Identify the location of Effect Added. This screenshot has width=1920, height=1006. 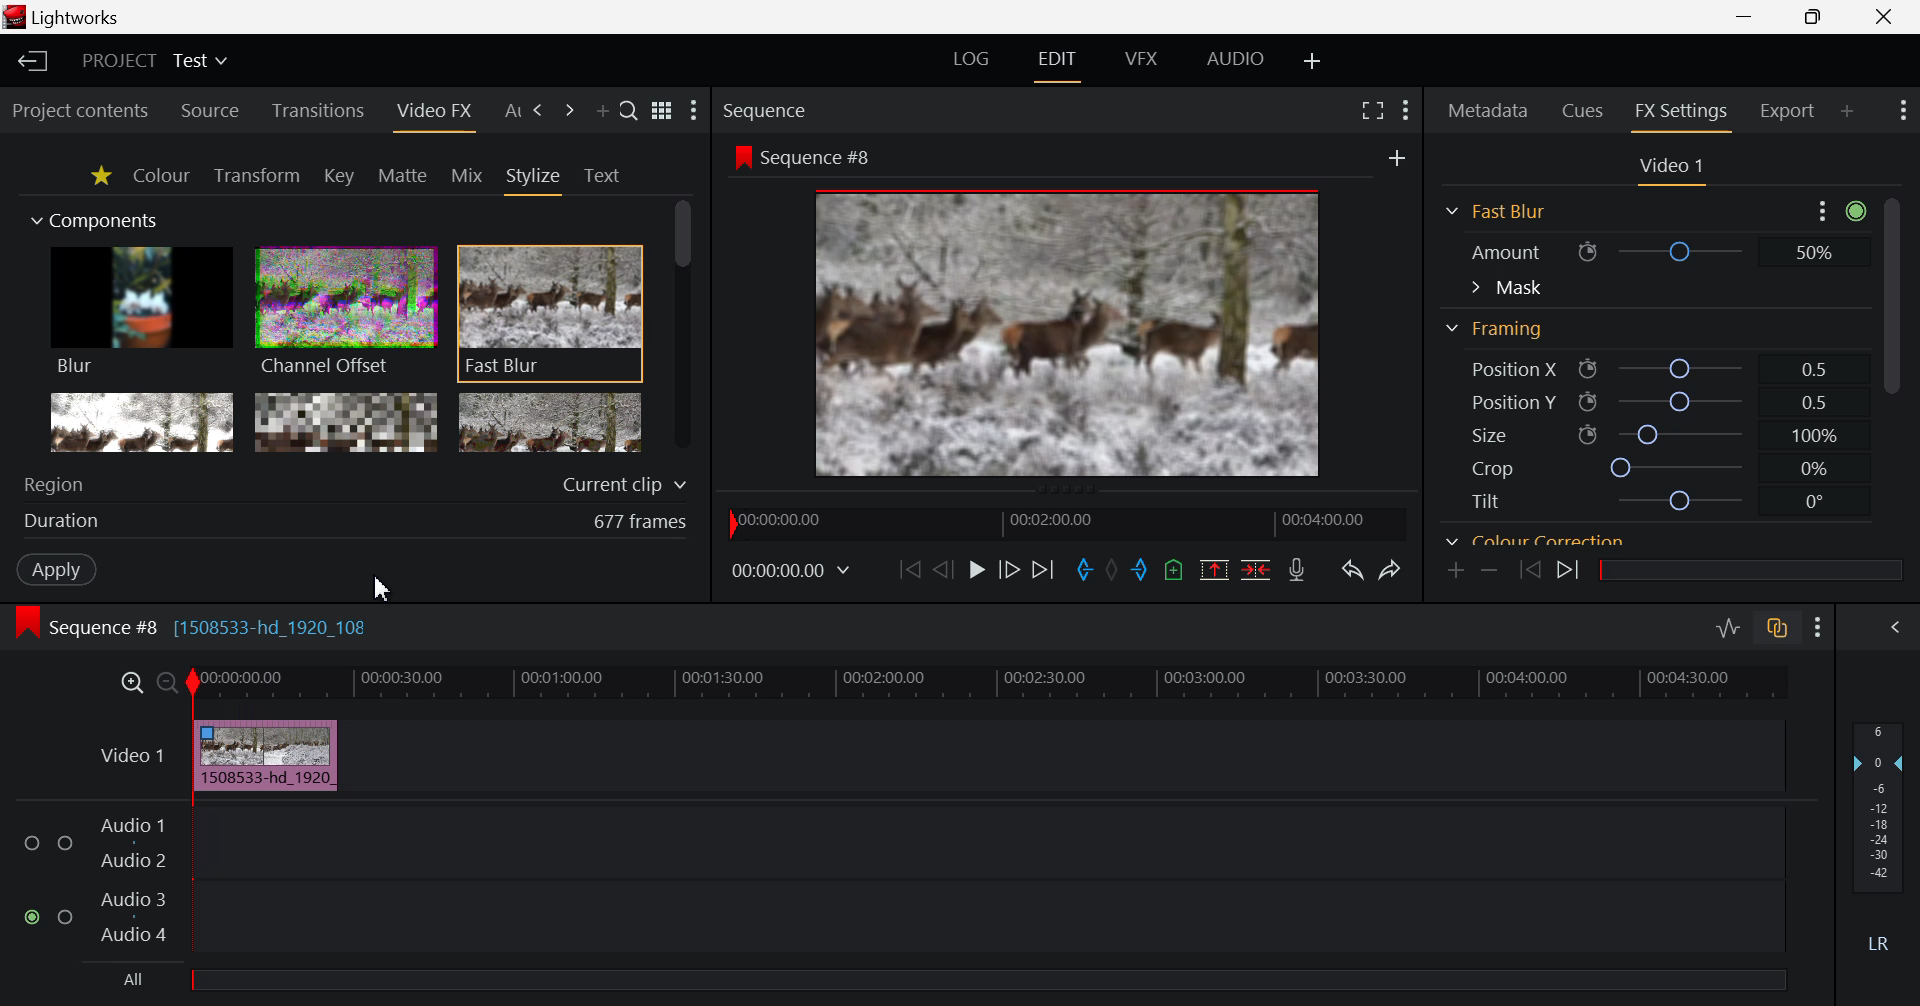
(264, 754).